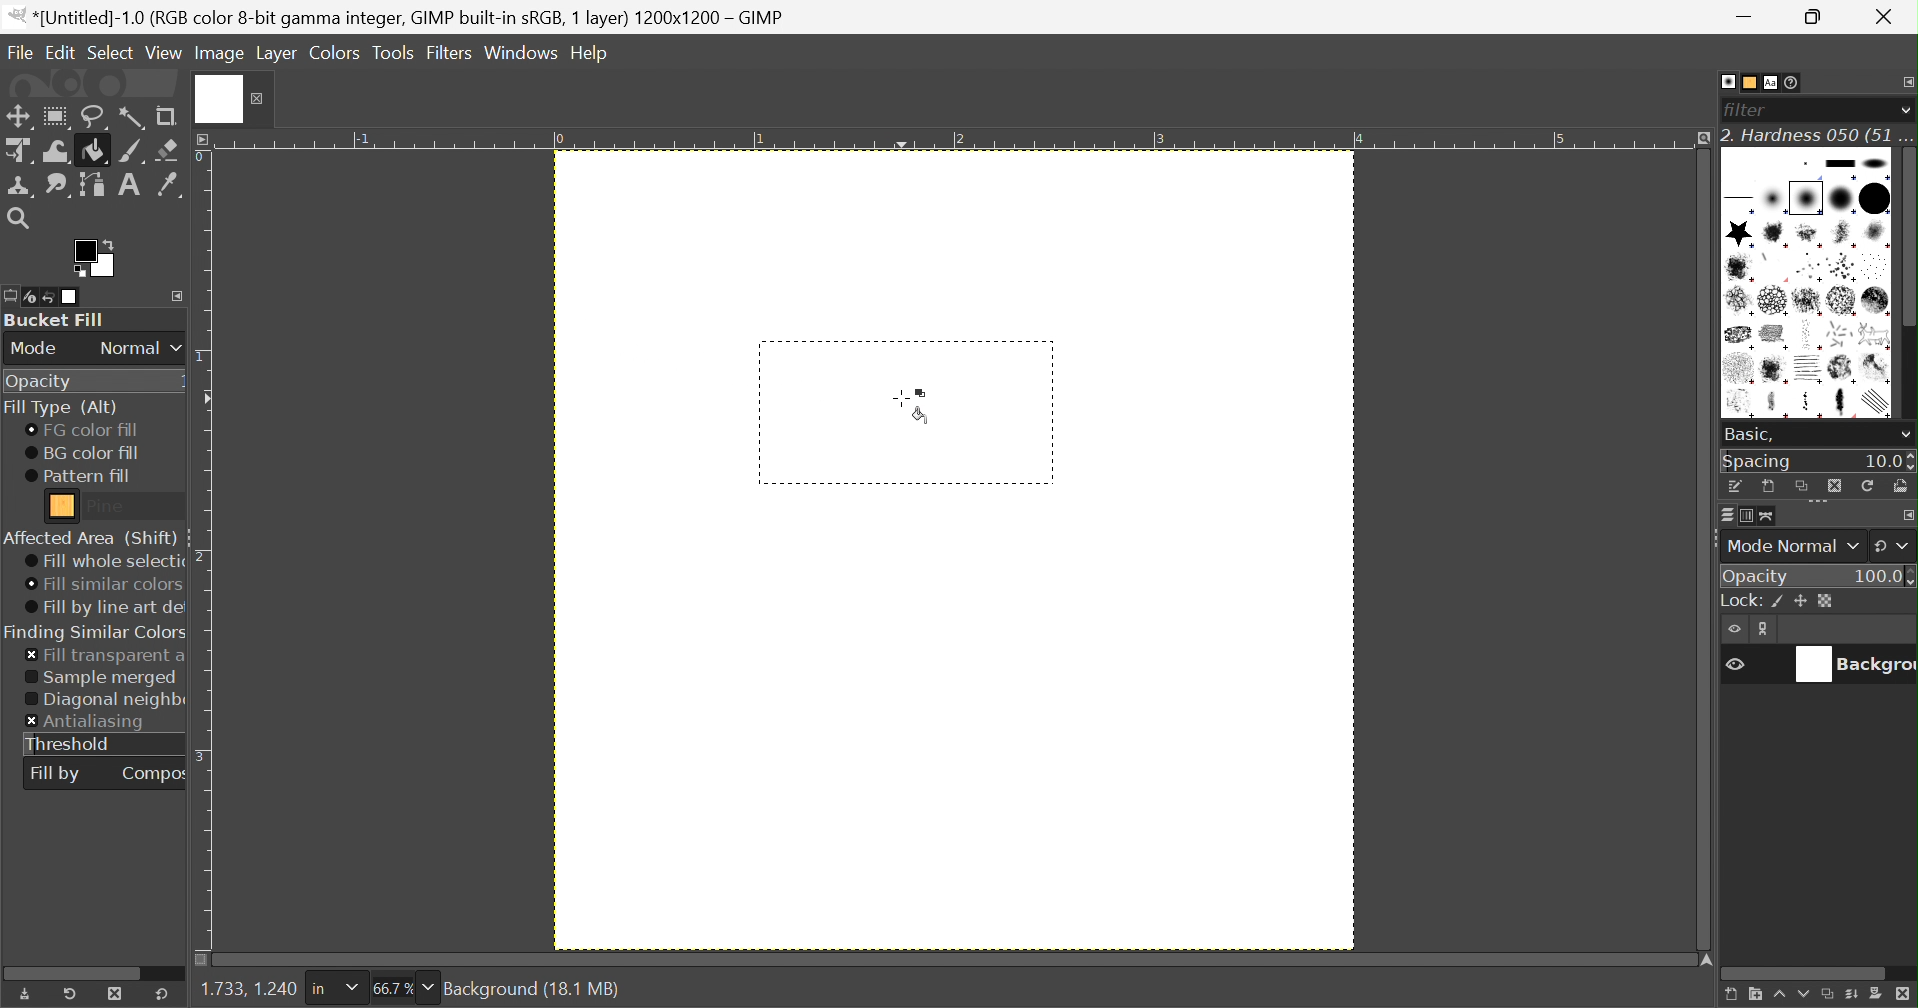  What do you see at coordinates (1840, 163) in the screenshot?
I see `` at bounding box center [1840, 163].